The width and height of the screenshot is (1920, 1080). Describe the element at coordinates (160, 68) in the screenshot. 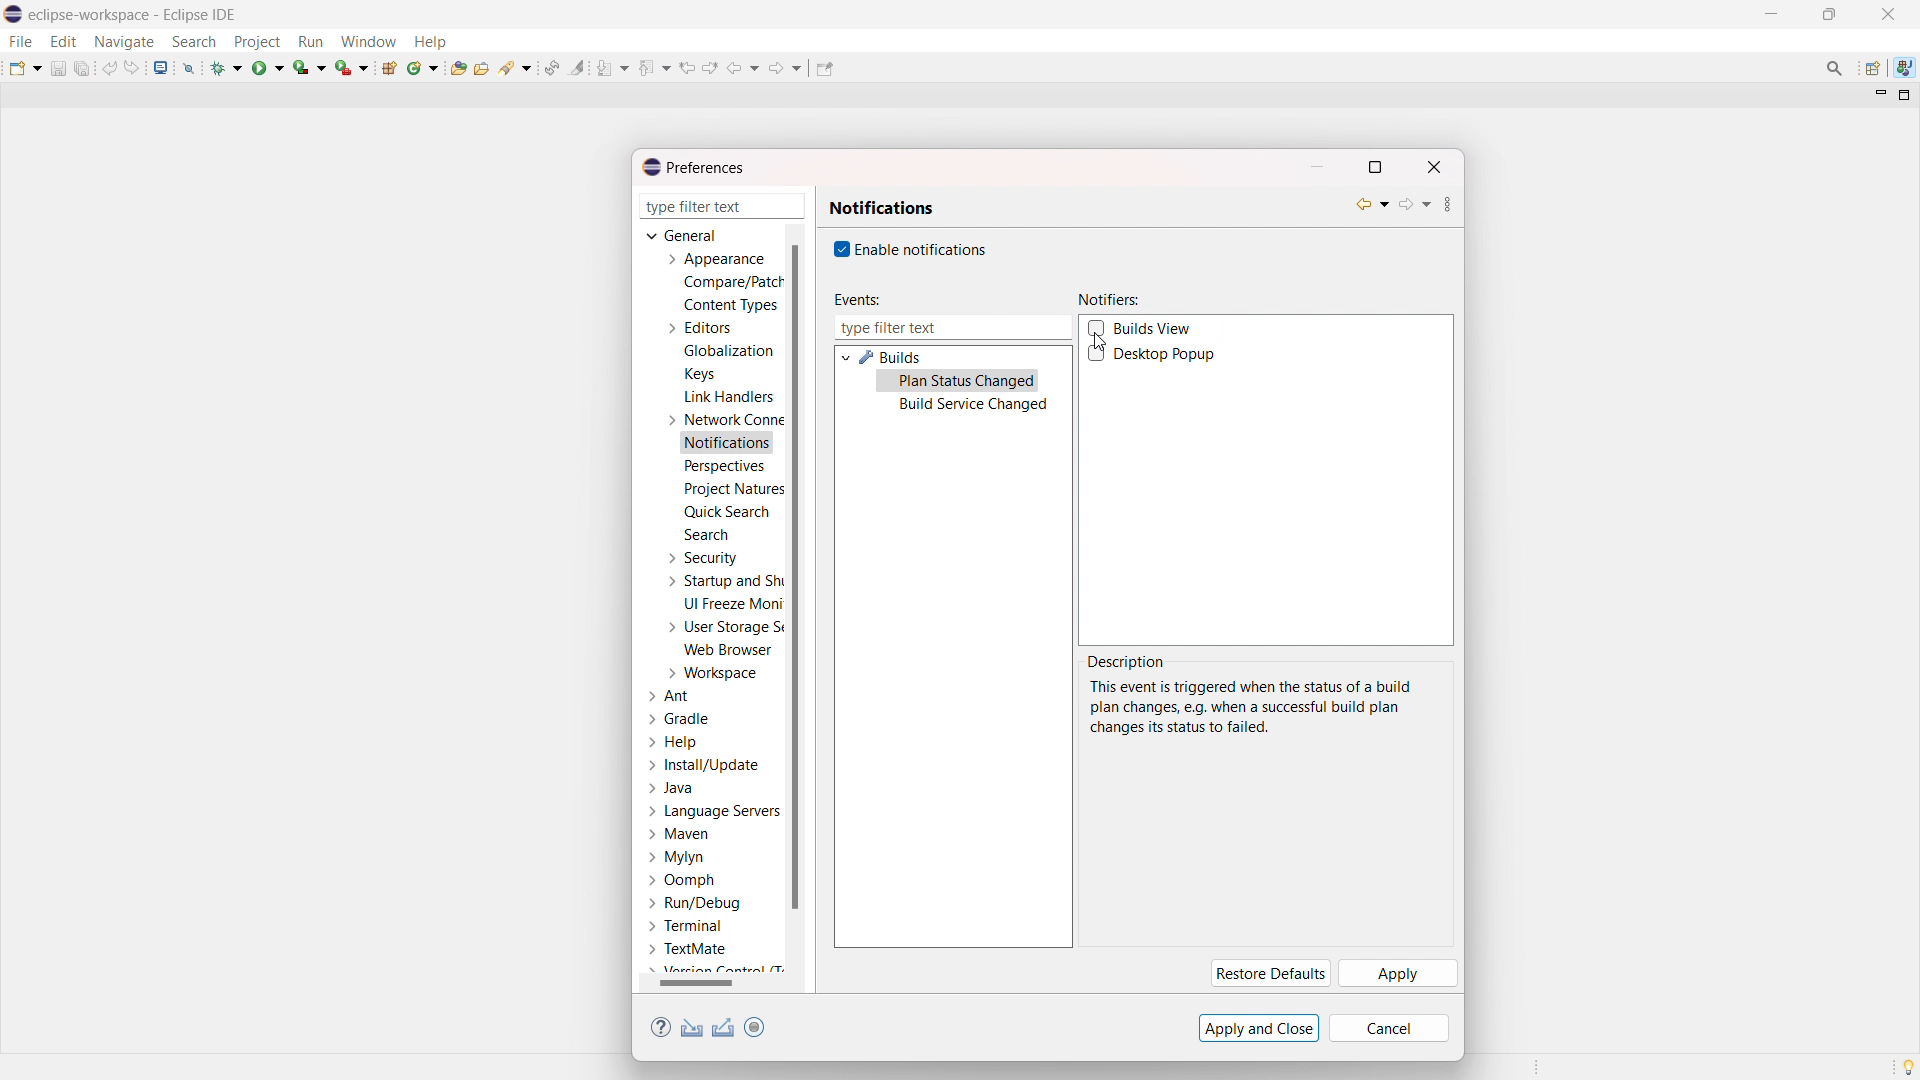

I see `open console` at that location.